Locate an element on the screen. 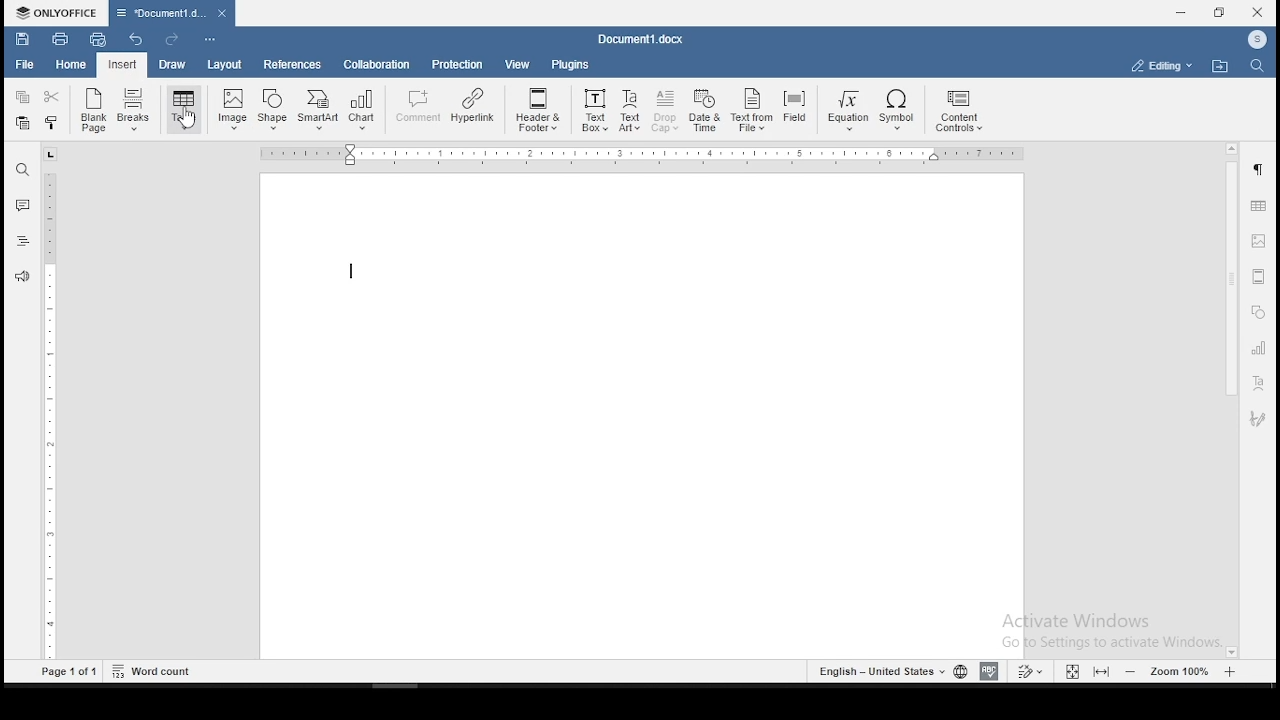 The image size is (1280, 720). plugins is located at coordinates (571, 64).